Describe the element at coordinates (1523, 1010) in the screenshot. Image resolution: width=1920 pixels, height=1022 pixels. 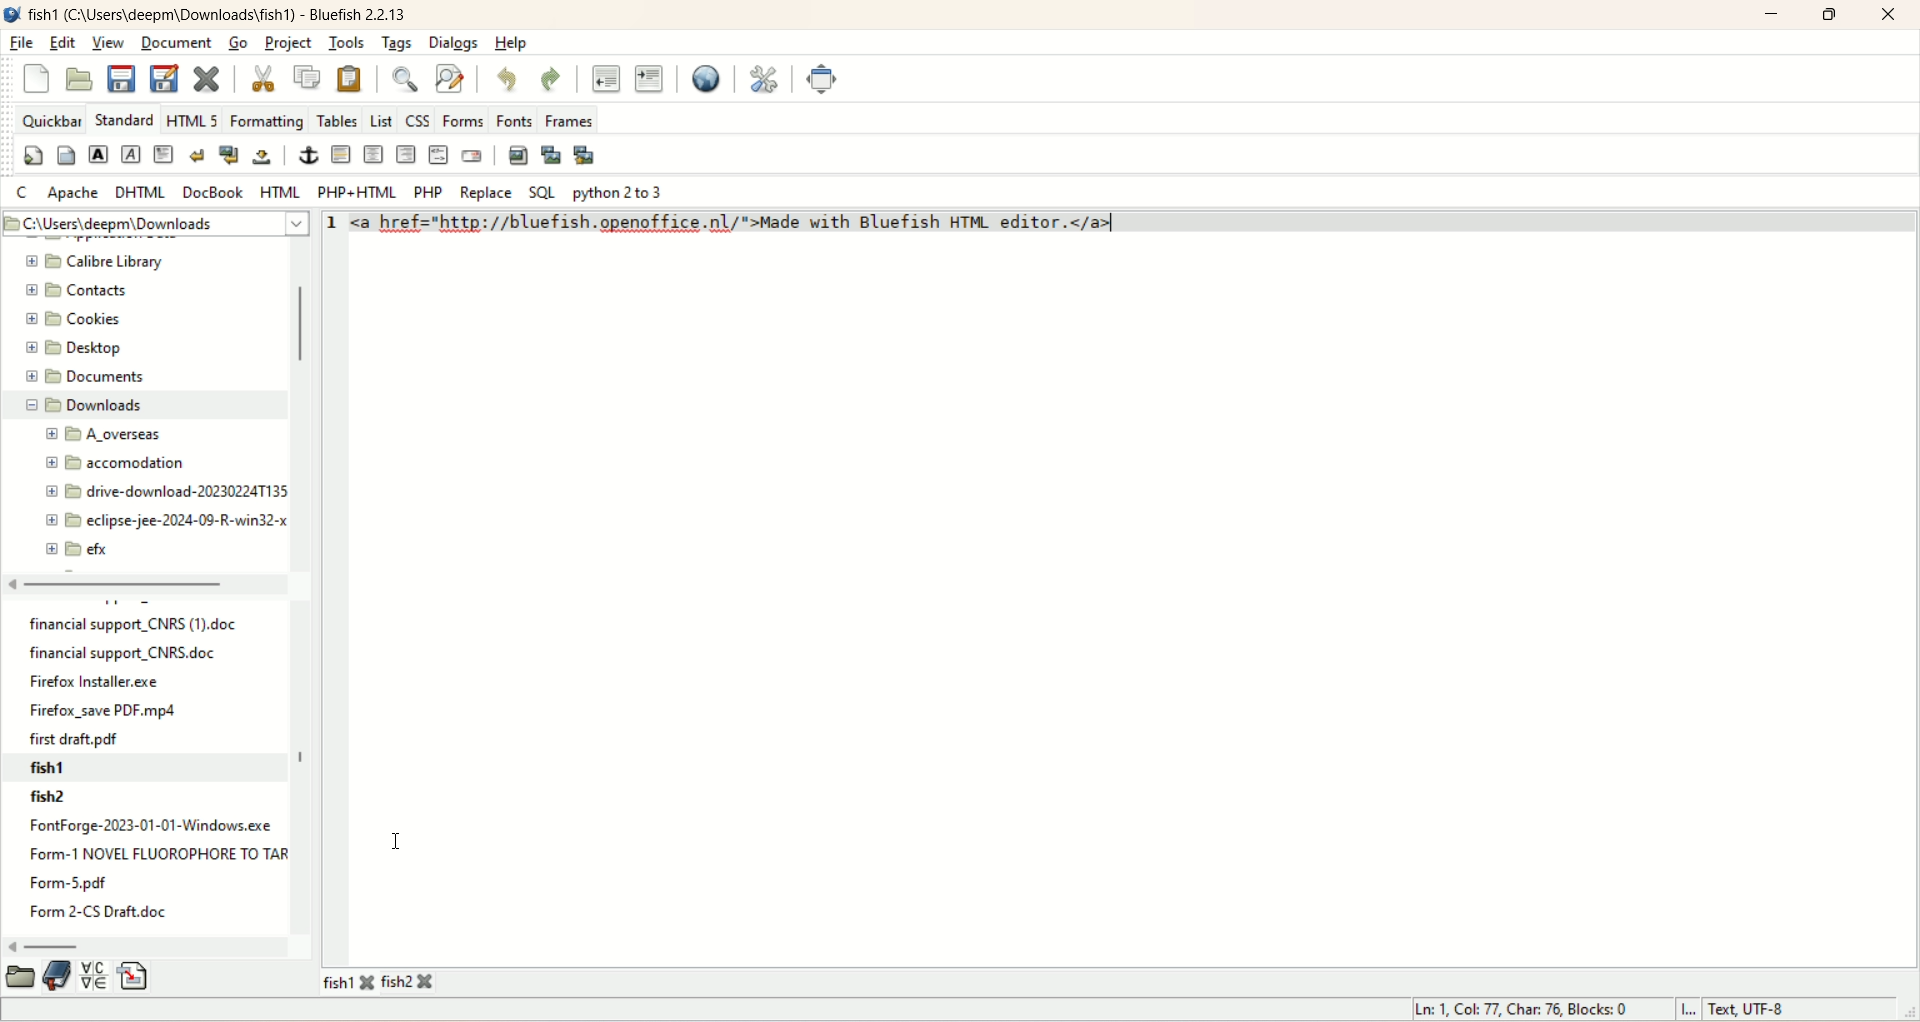
I see `ln, col, char, blocks` at that location.